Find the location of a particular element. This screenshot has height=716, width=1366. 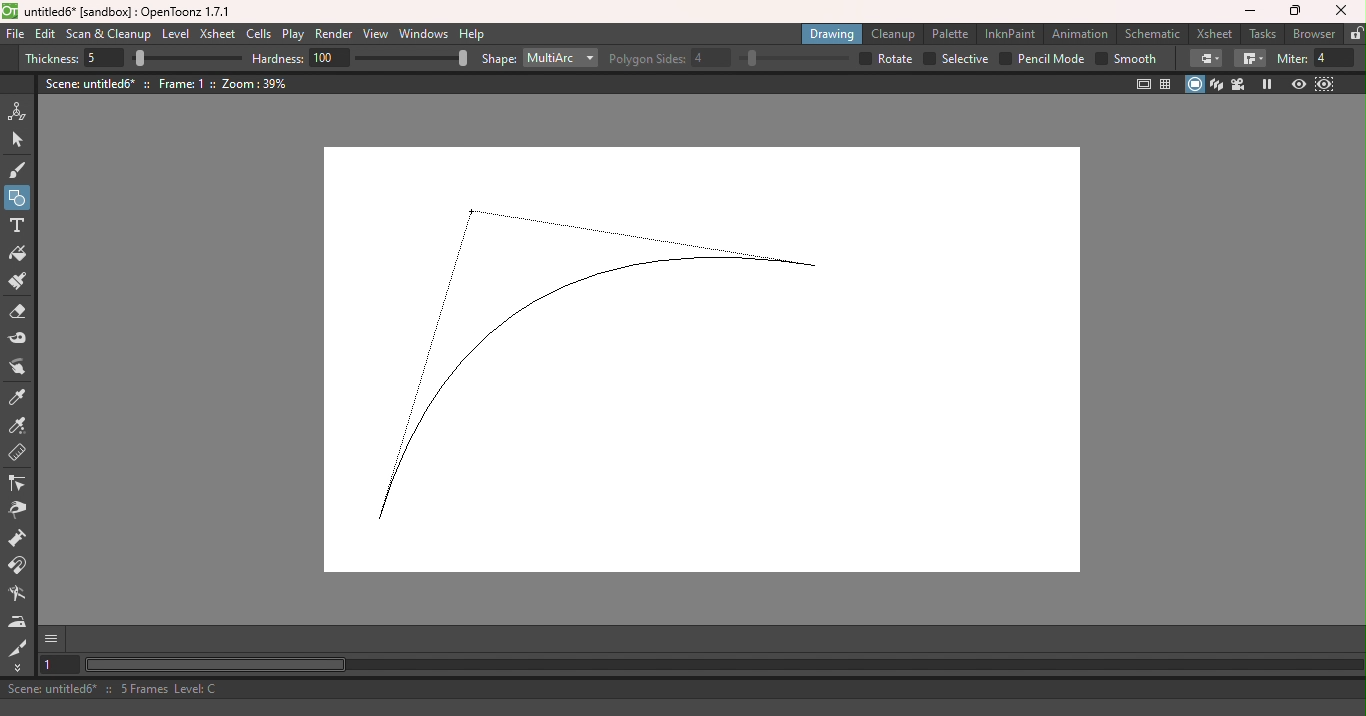

Camera stand view is located at coordinates (1195, 84).